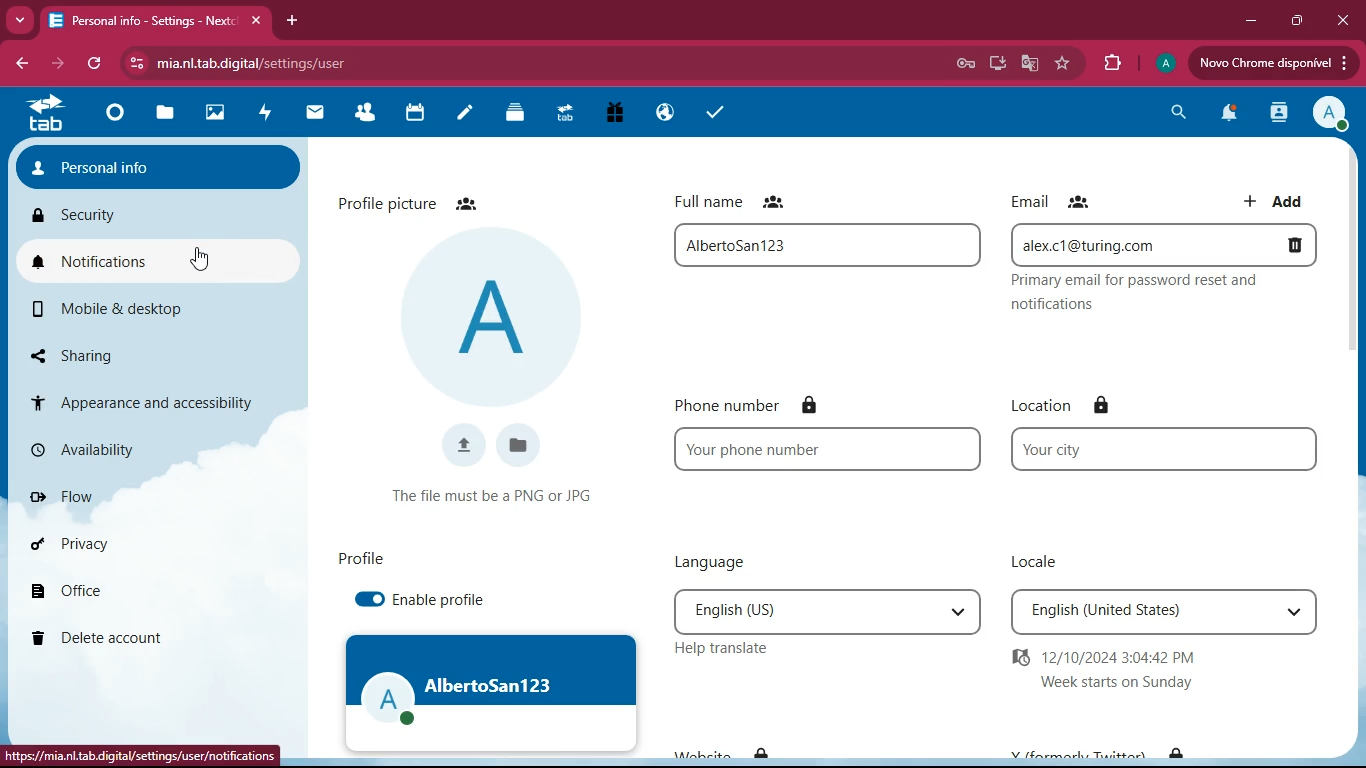 The width and height of the screenshot is (1366, 768). What do you see at coordinates (1032, 63) in the screenshot?
I see `google translate` at bounding box center [1032, 63].